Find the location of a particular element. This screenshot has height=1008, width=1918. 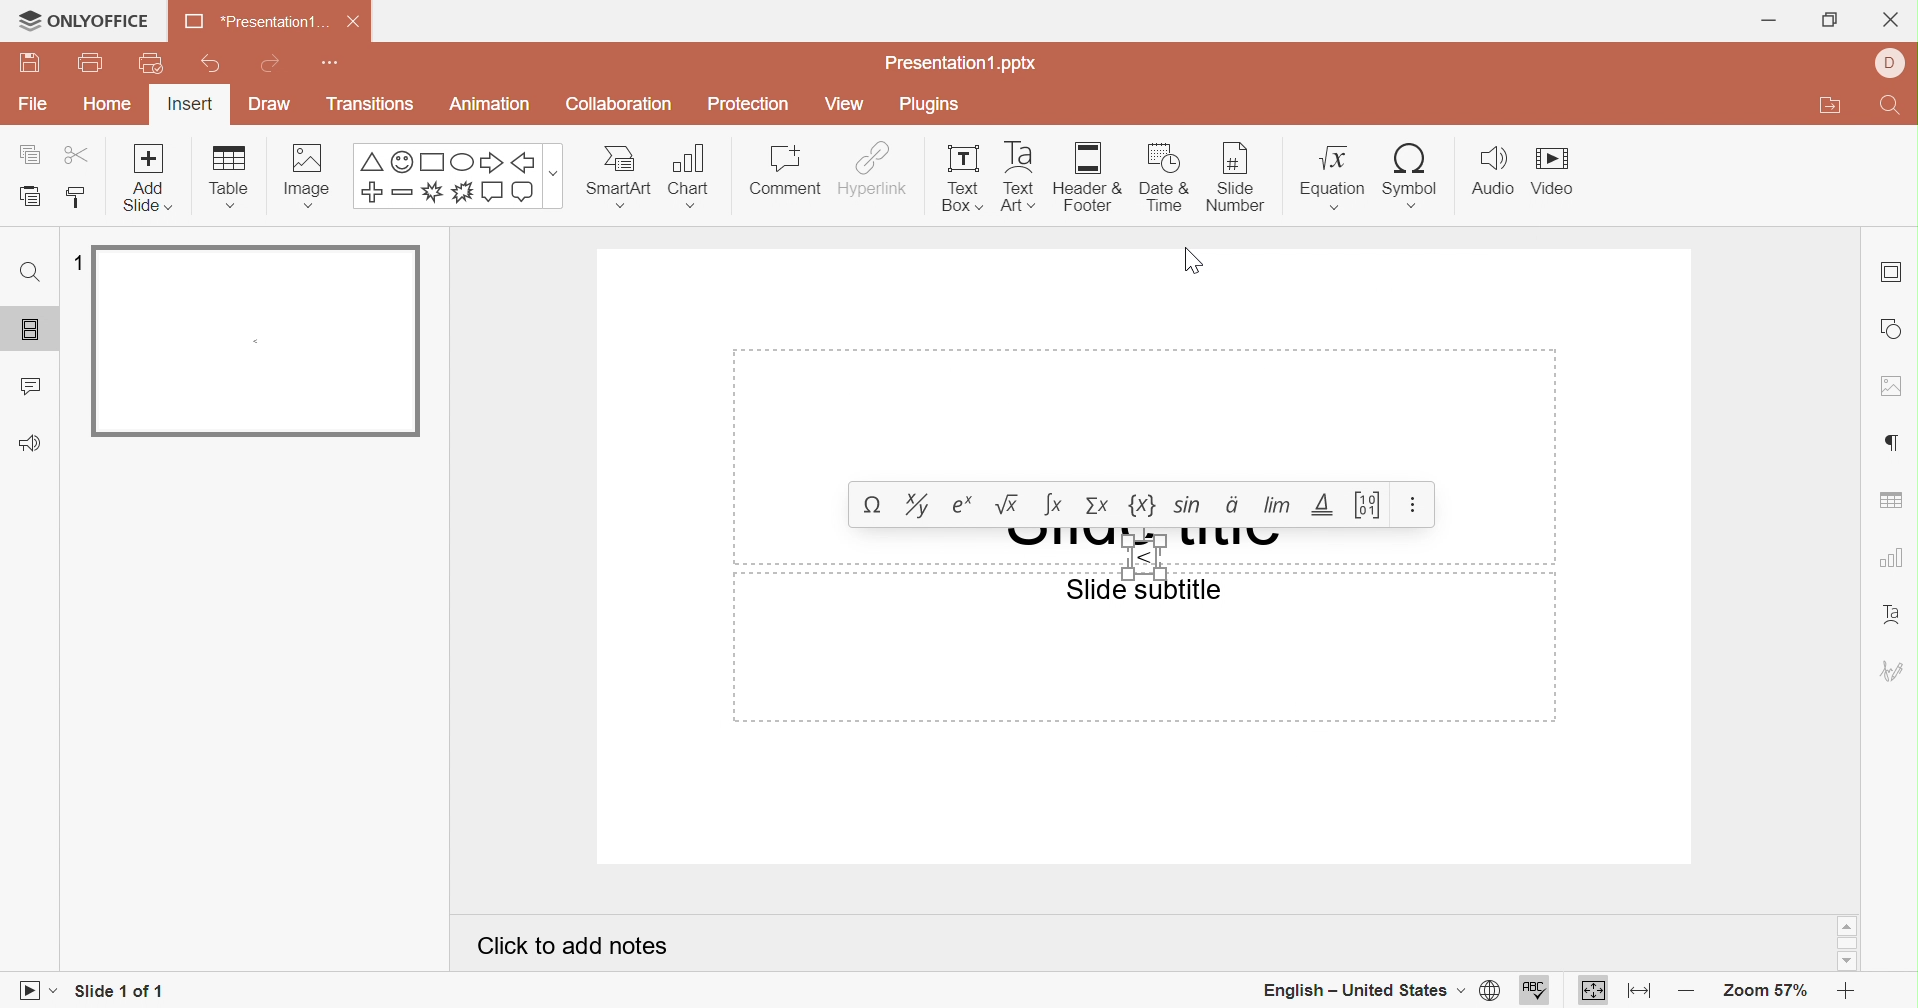

Fit to width is located at coordinates (1639, 994).